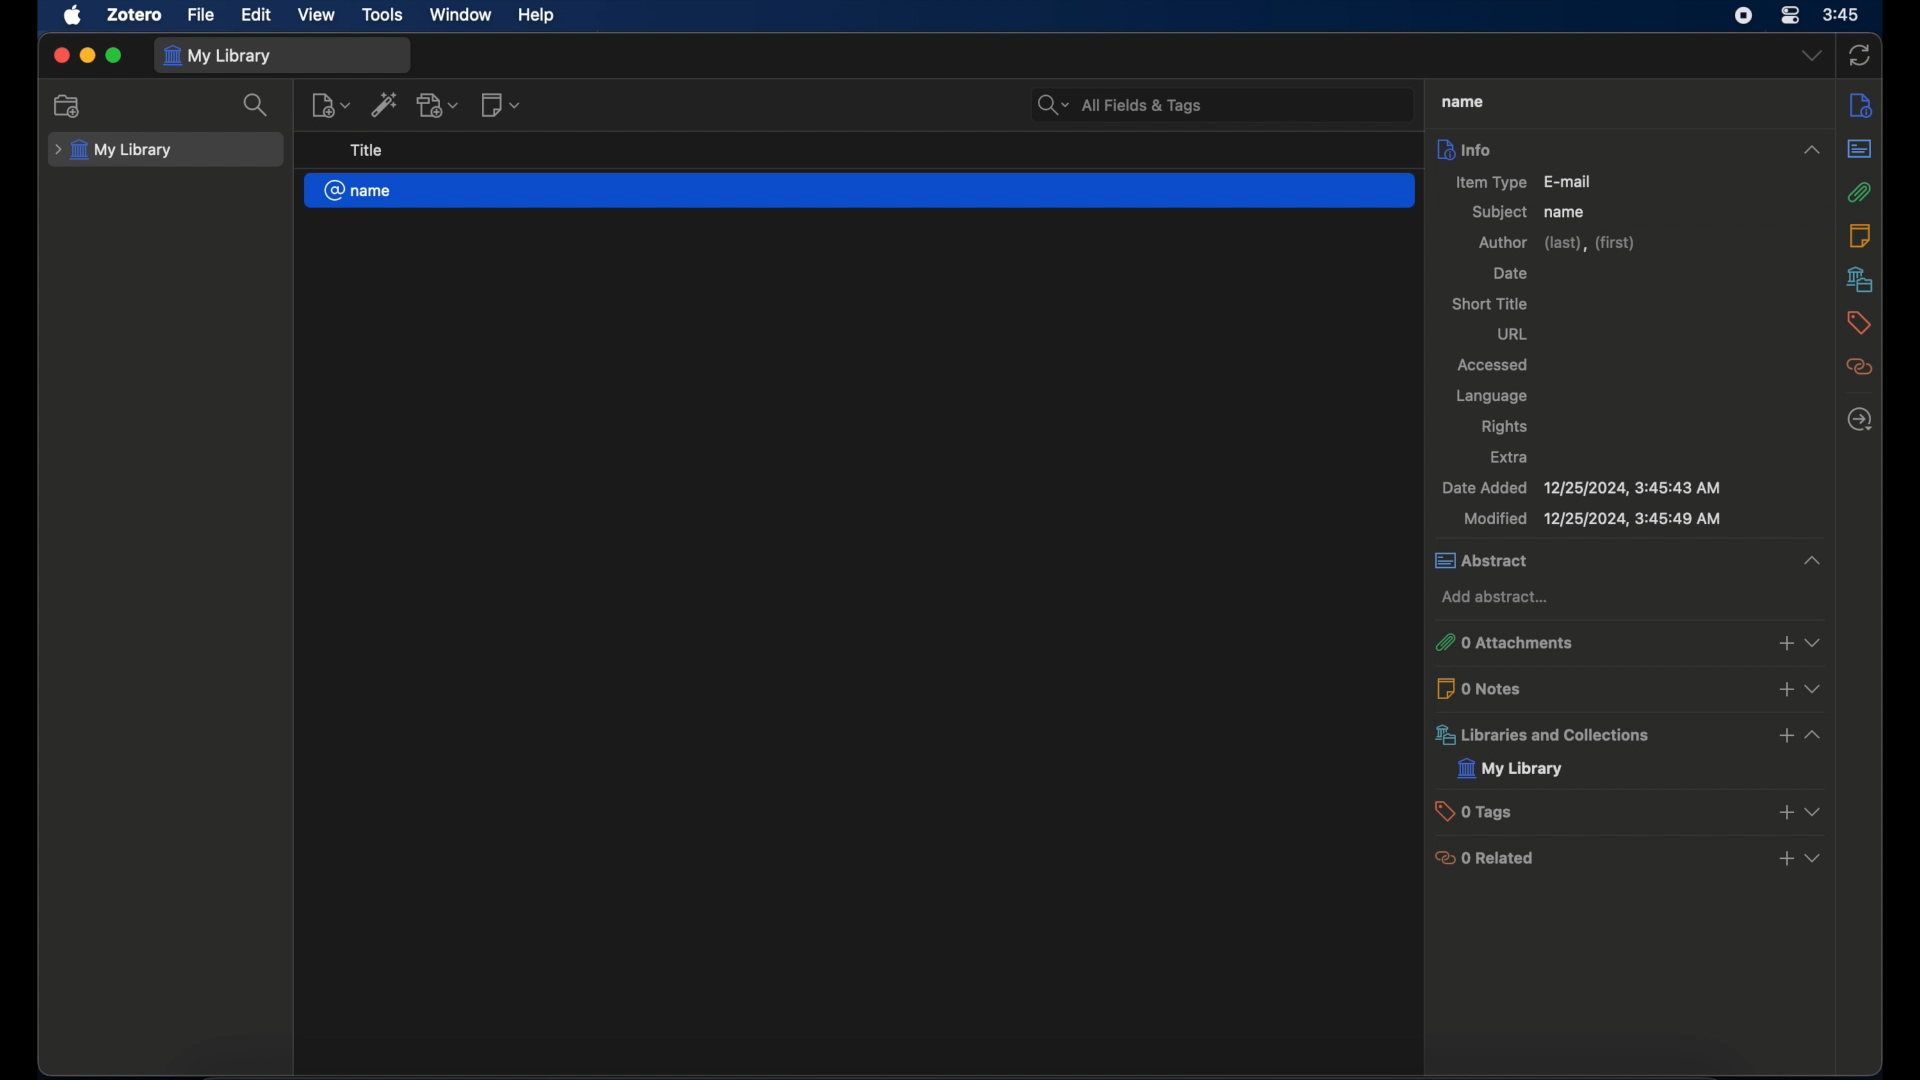 Image resolution: width=1920 pixels, height=1080 pixels. What do you see at coordinates (74, 16) in the screenshot?
I see `apple` at bounding box center [74, 16].